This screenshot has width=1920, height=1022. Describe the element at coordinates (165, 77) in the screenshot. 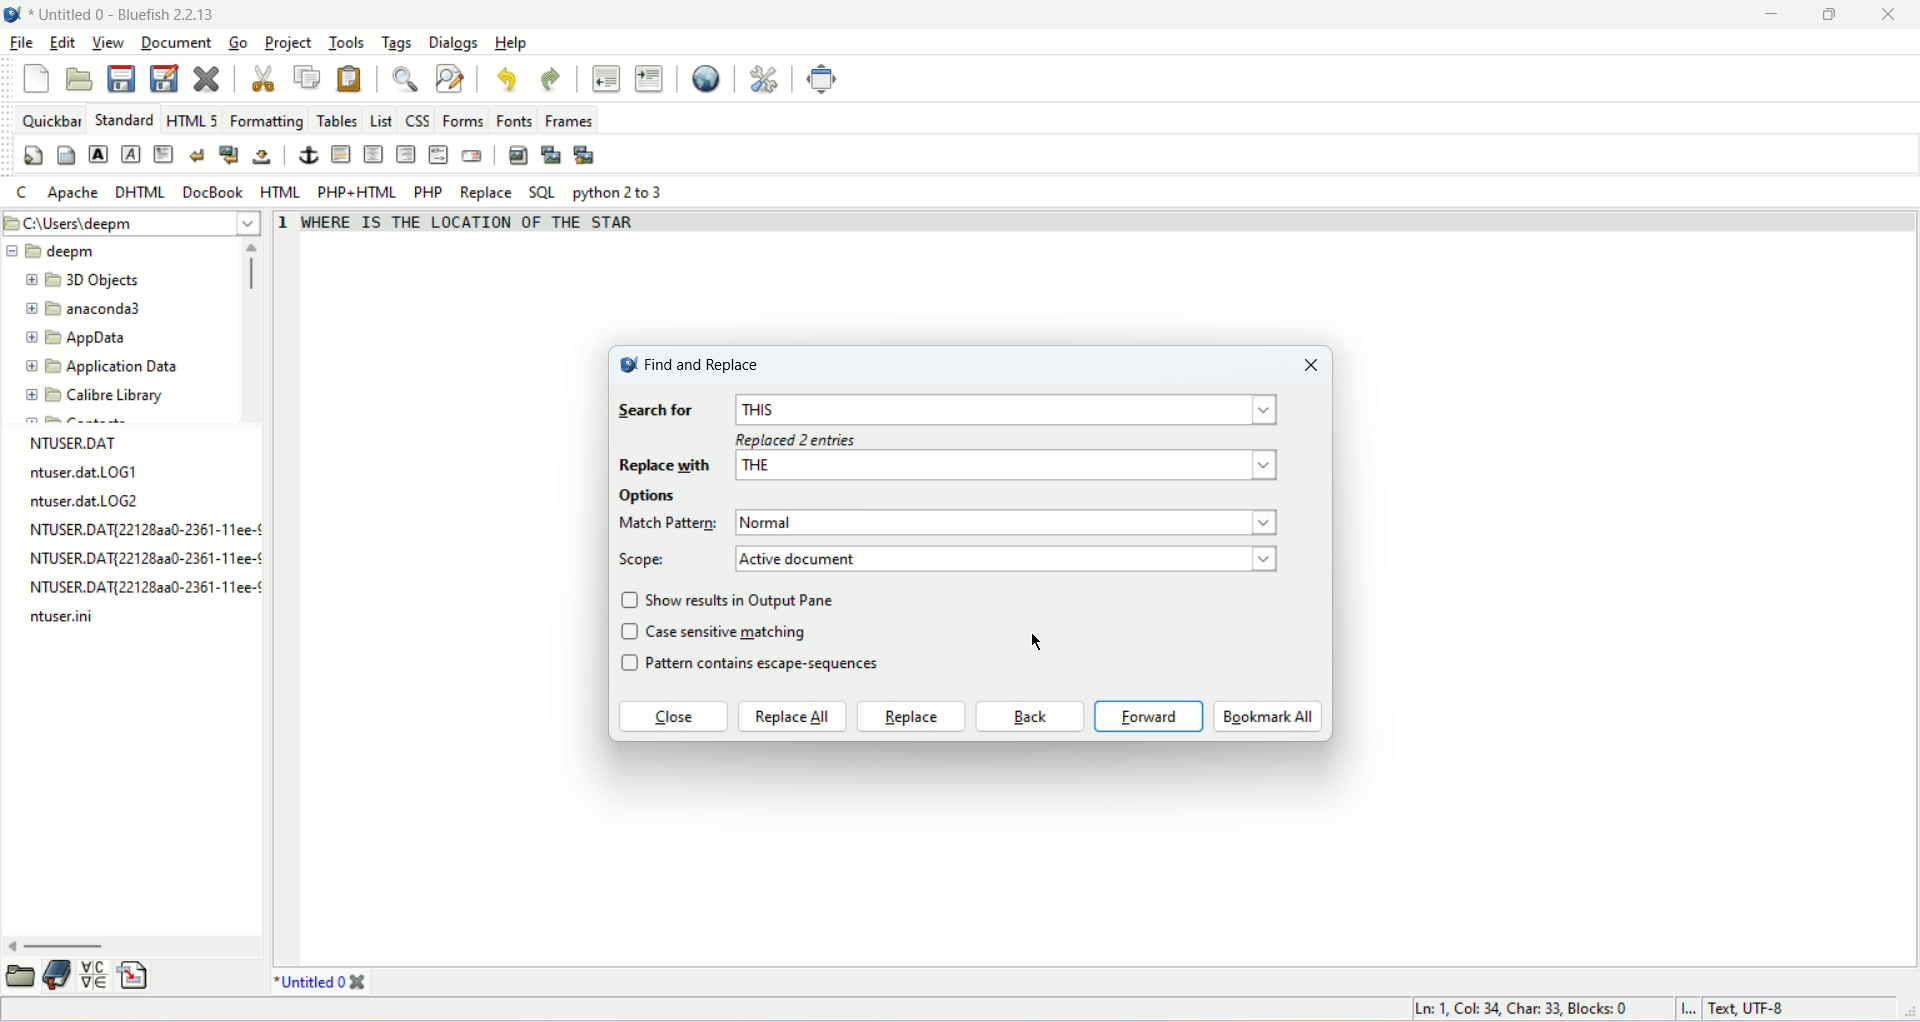

I see `save as` at that location.